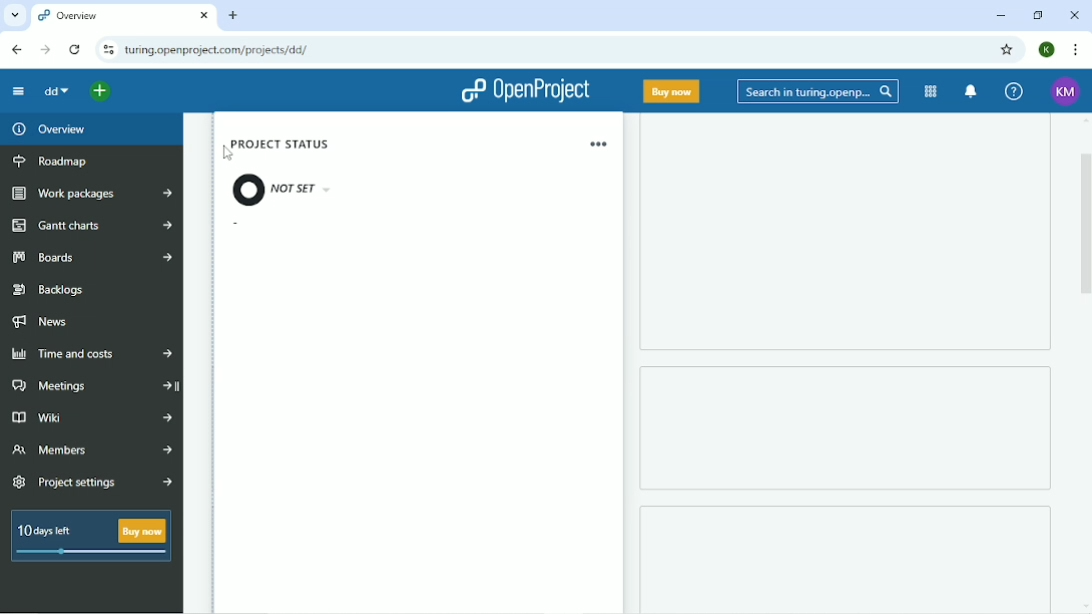  What do you see at coordinates (970, 91) in the screenshot?
I see `To notification center` at bounding box center [970, 91].